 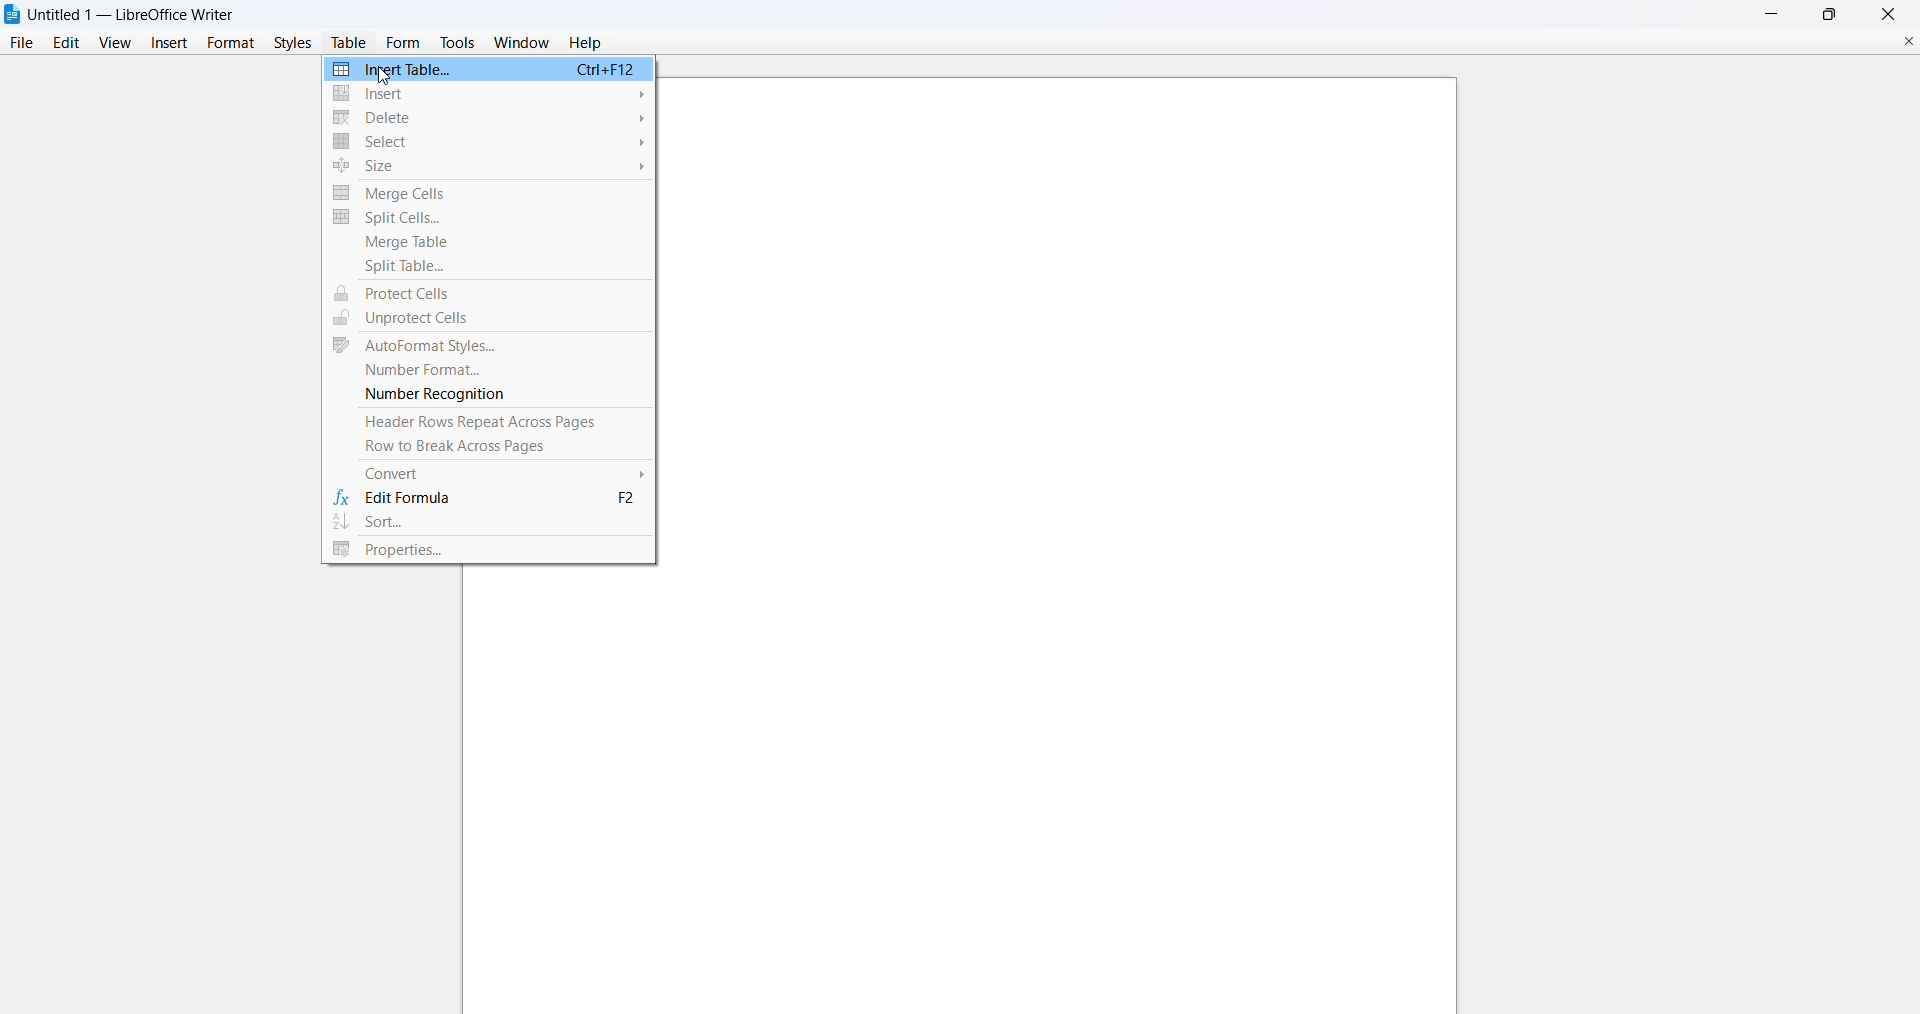 I want to click on insert, so click(x=170, y=42).